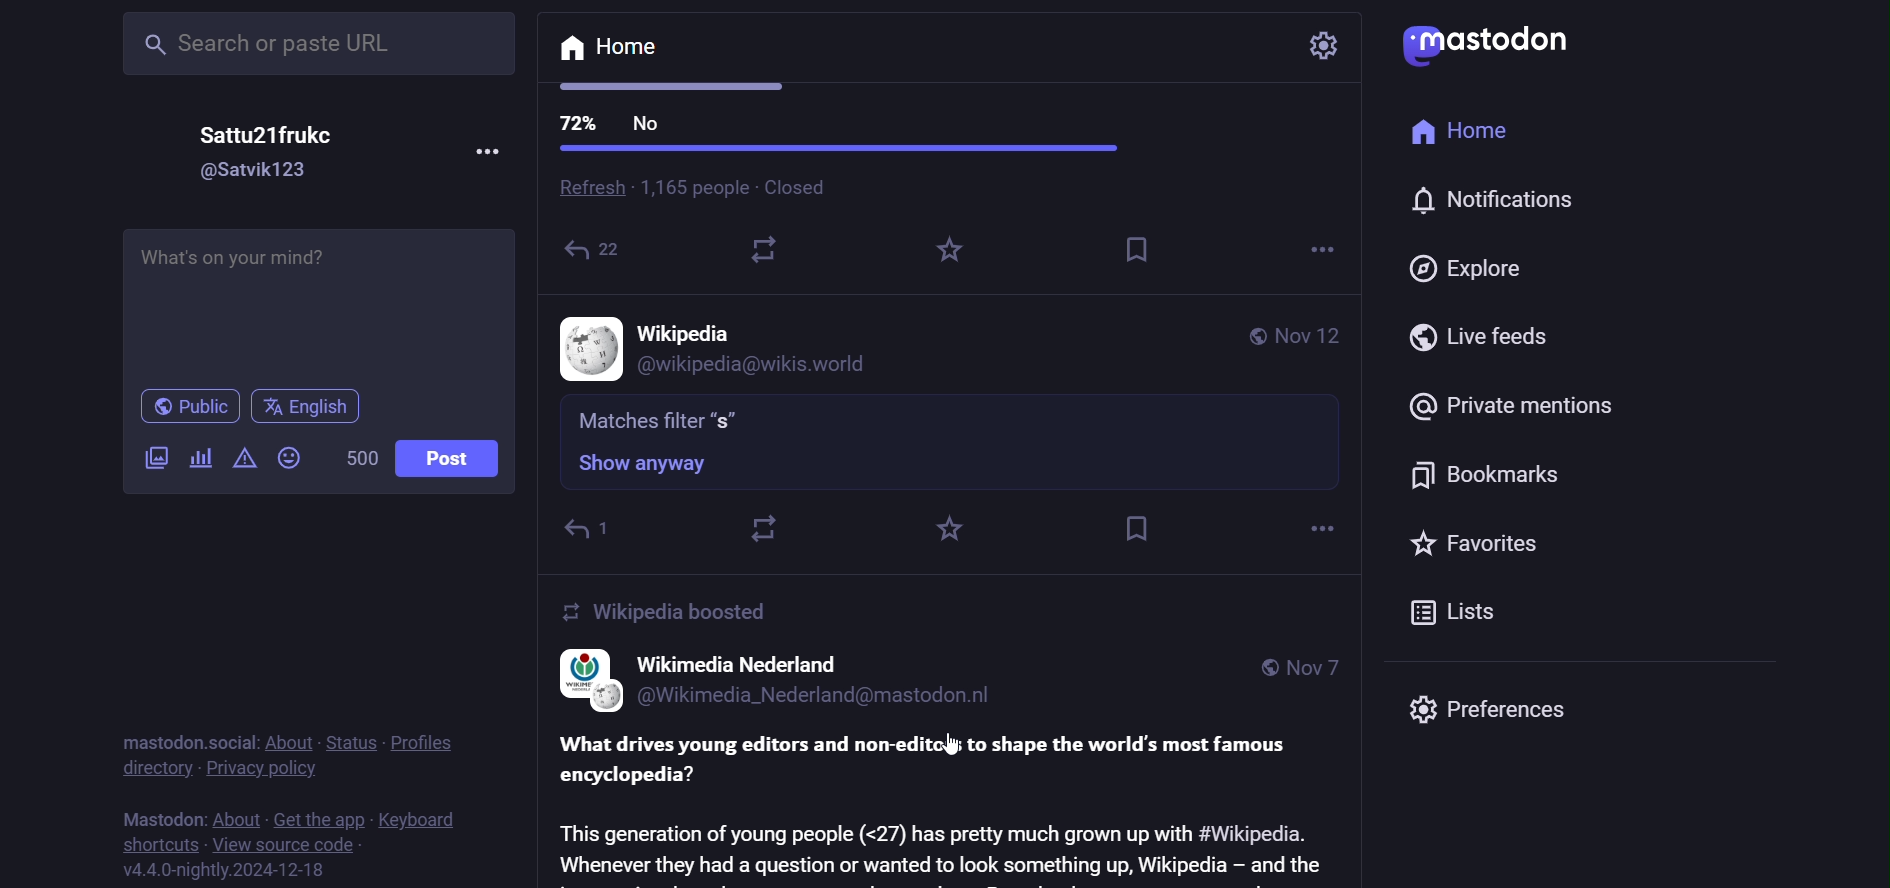 This screenshot has height=888, width=1890. What do you see at coordinates (234, 816) in the screenshot?
I see `about` at bounding box center [234, 816].